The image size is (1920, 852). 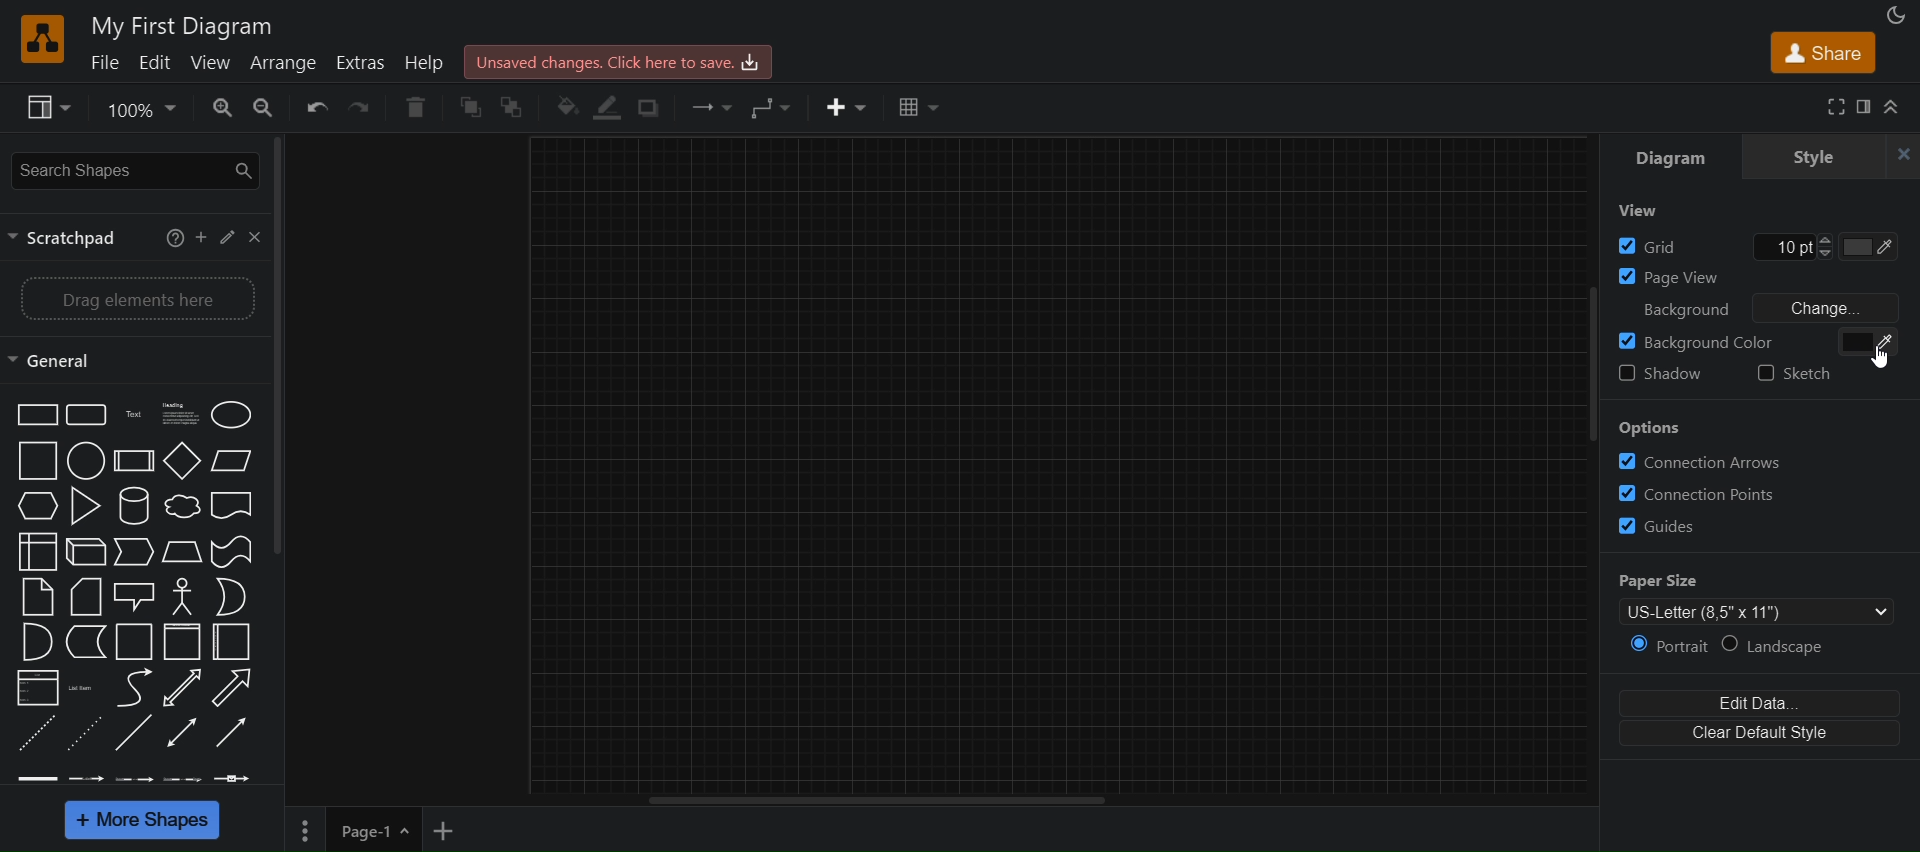 What do you see at coordinates (1765, 704) in the screenshot?
I see `edit data` at bounding box center [1765, 704].